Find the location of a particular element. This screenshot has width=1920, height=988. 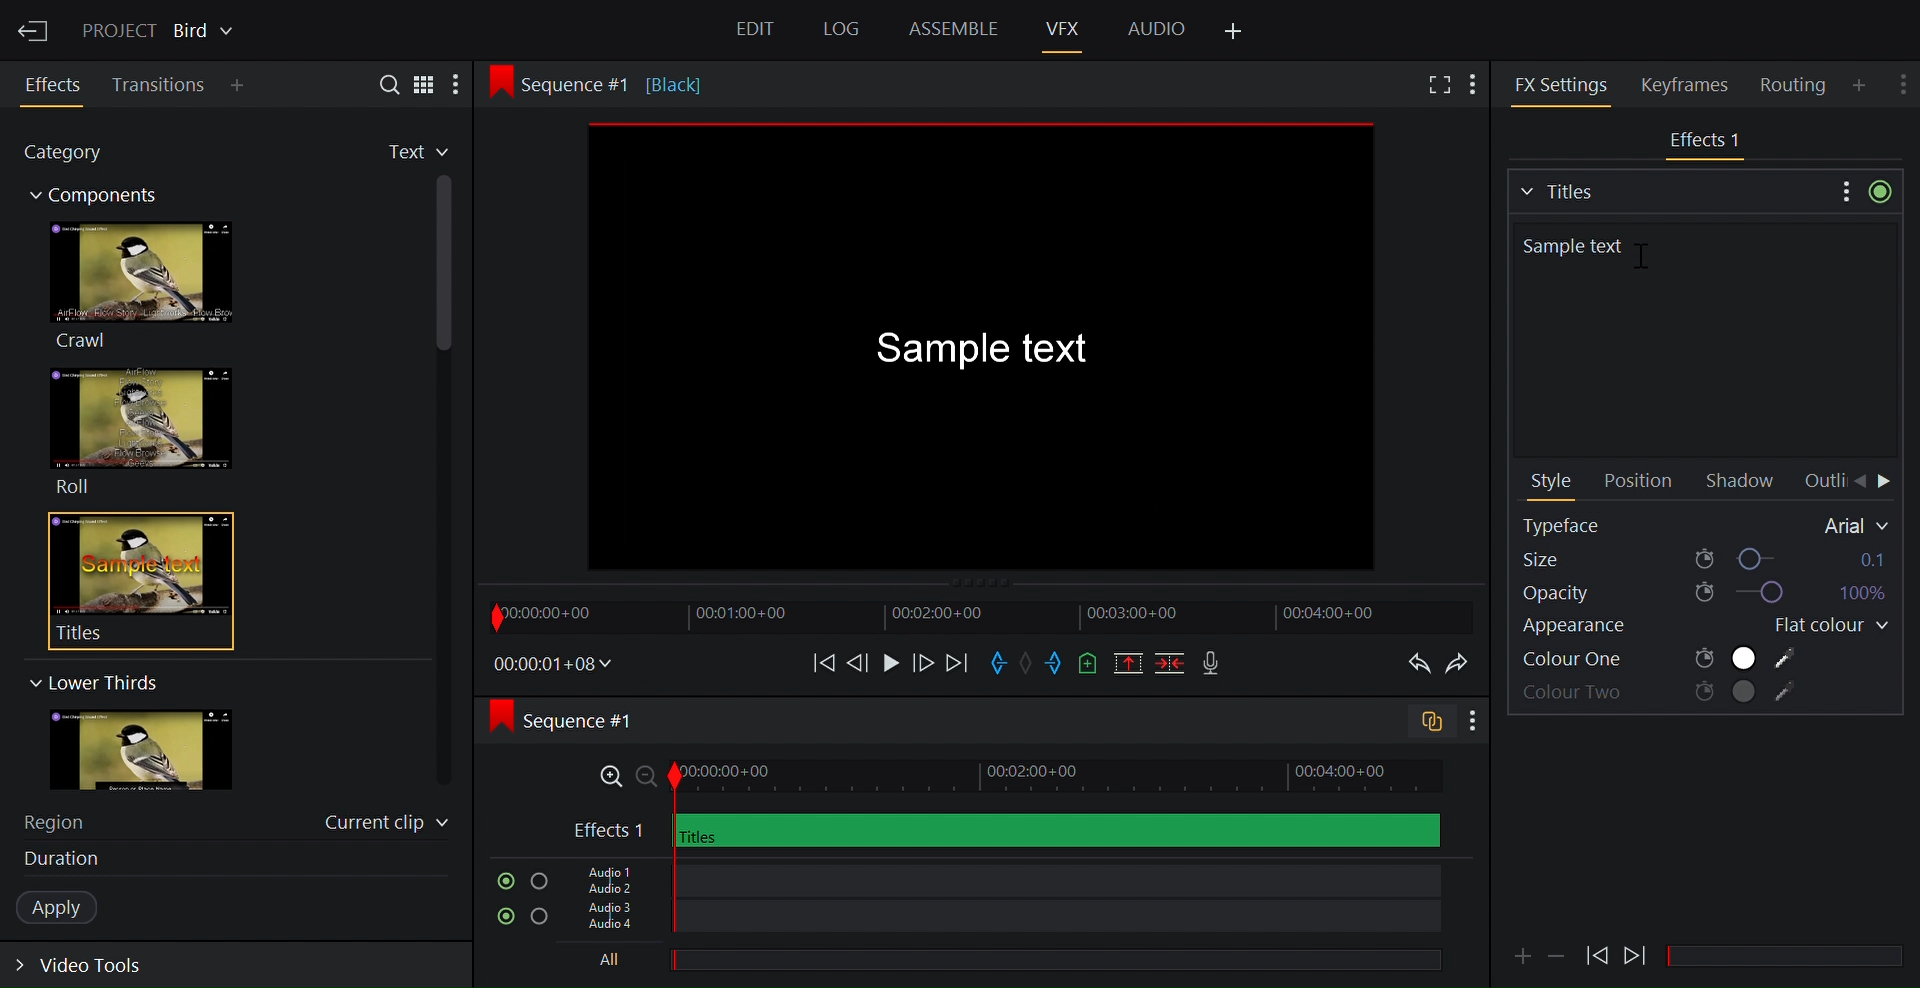

Toggle bypass is located at coordinates (1880, 191).